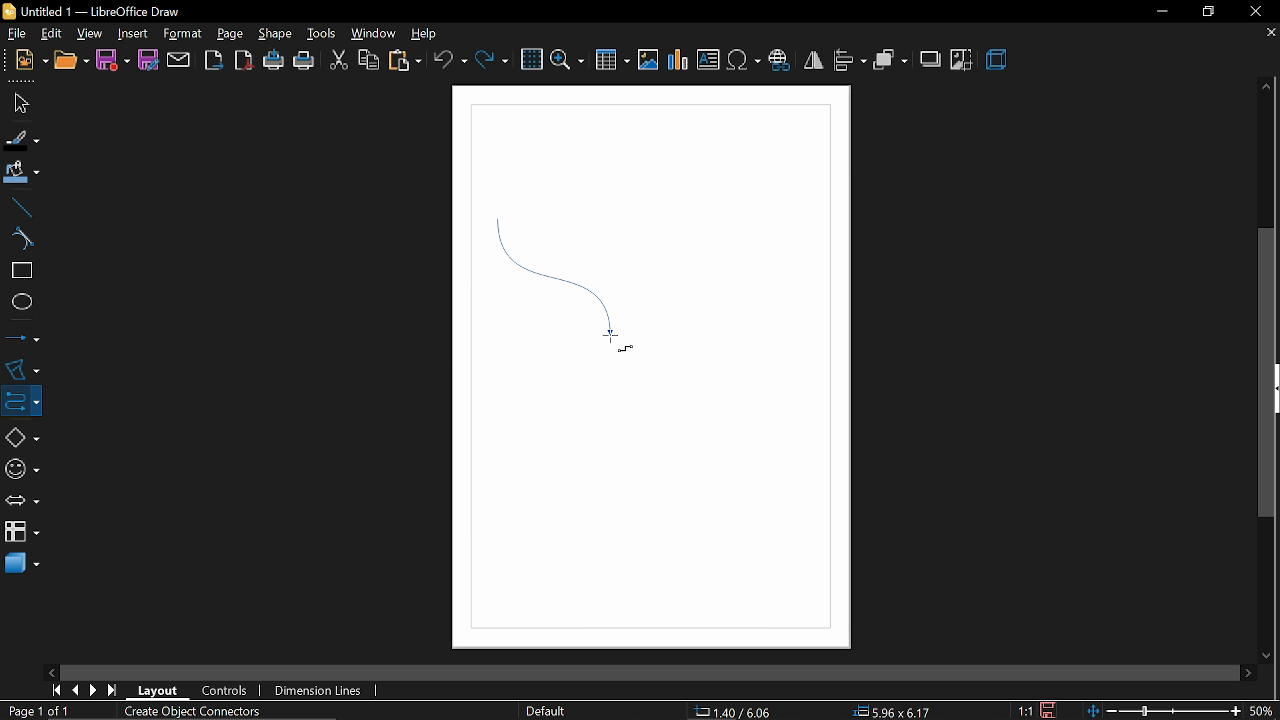  I want to click on rectangle, so click(18, 271).